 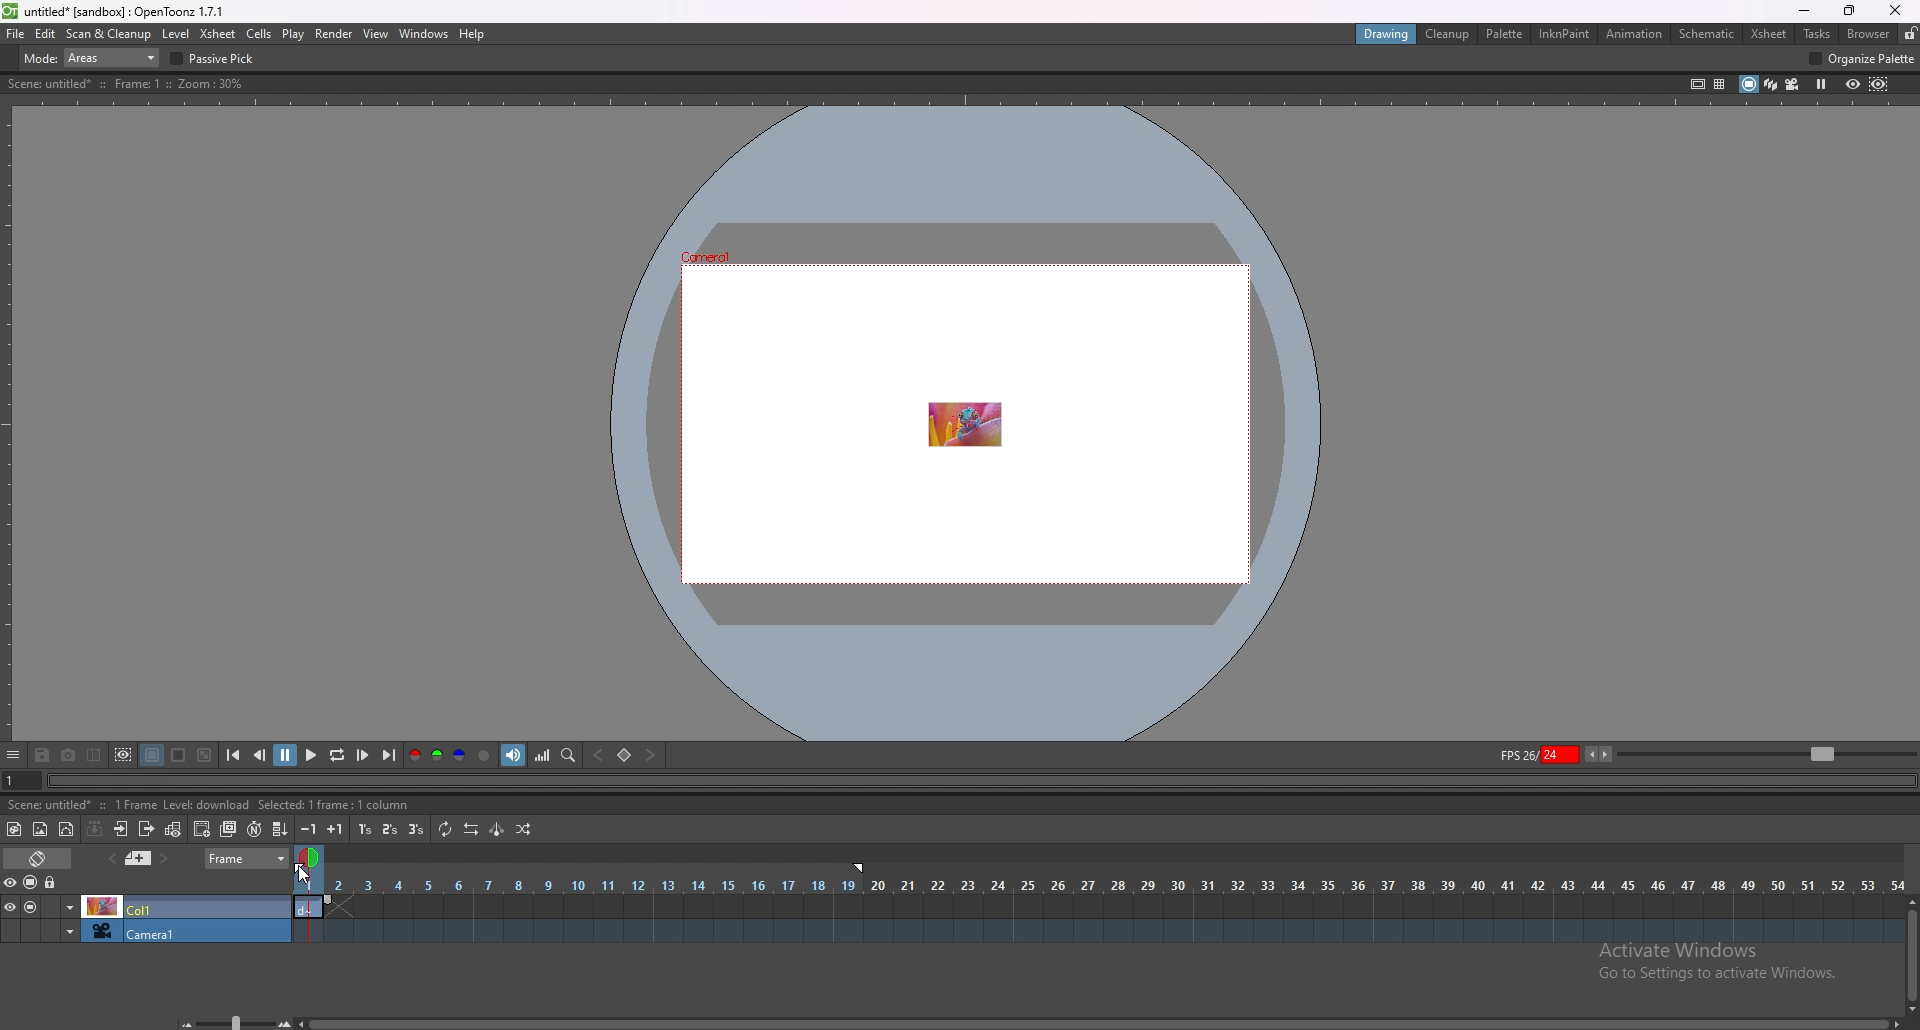 What do you see at coordinates (335, 829) in the screenshot?
I see `increase step` at bounding box center [335, 829].